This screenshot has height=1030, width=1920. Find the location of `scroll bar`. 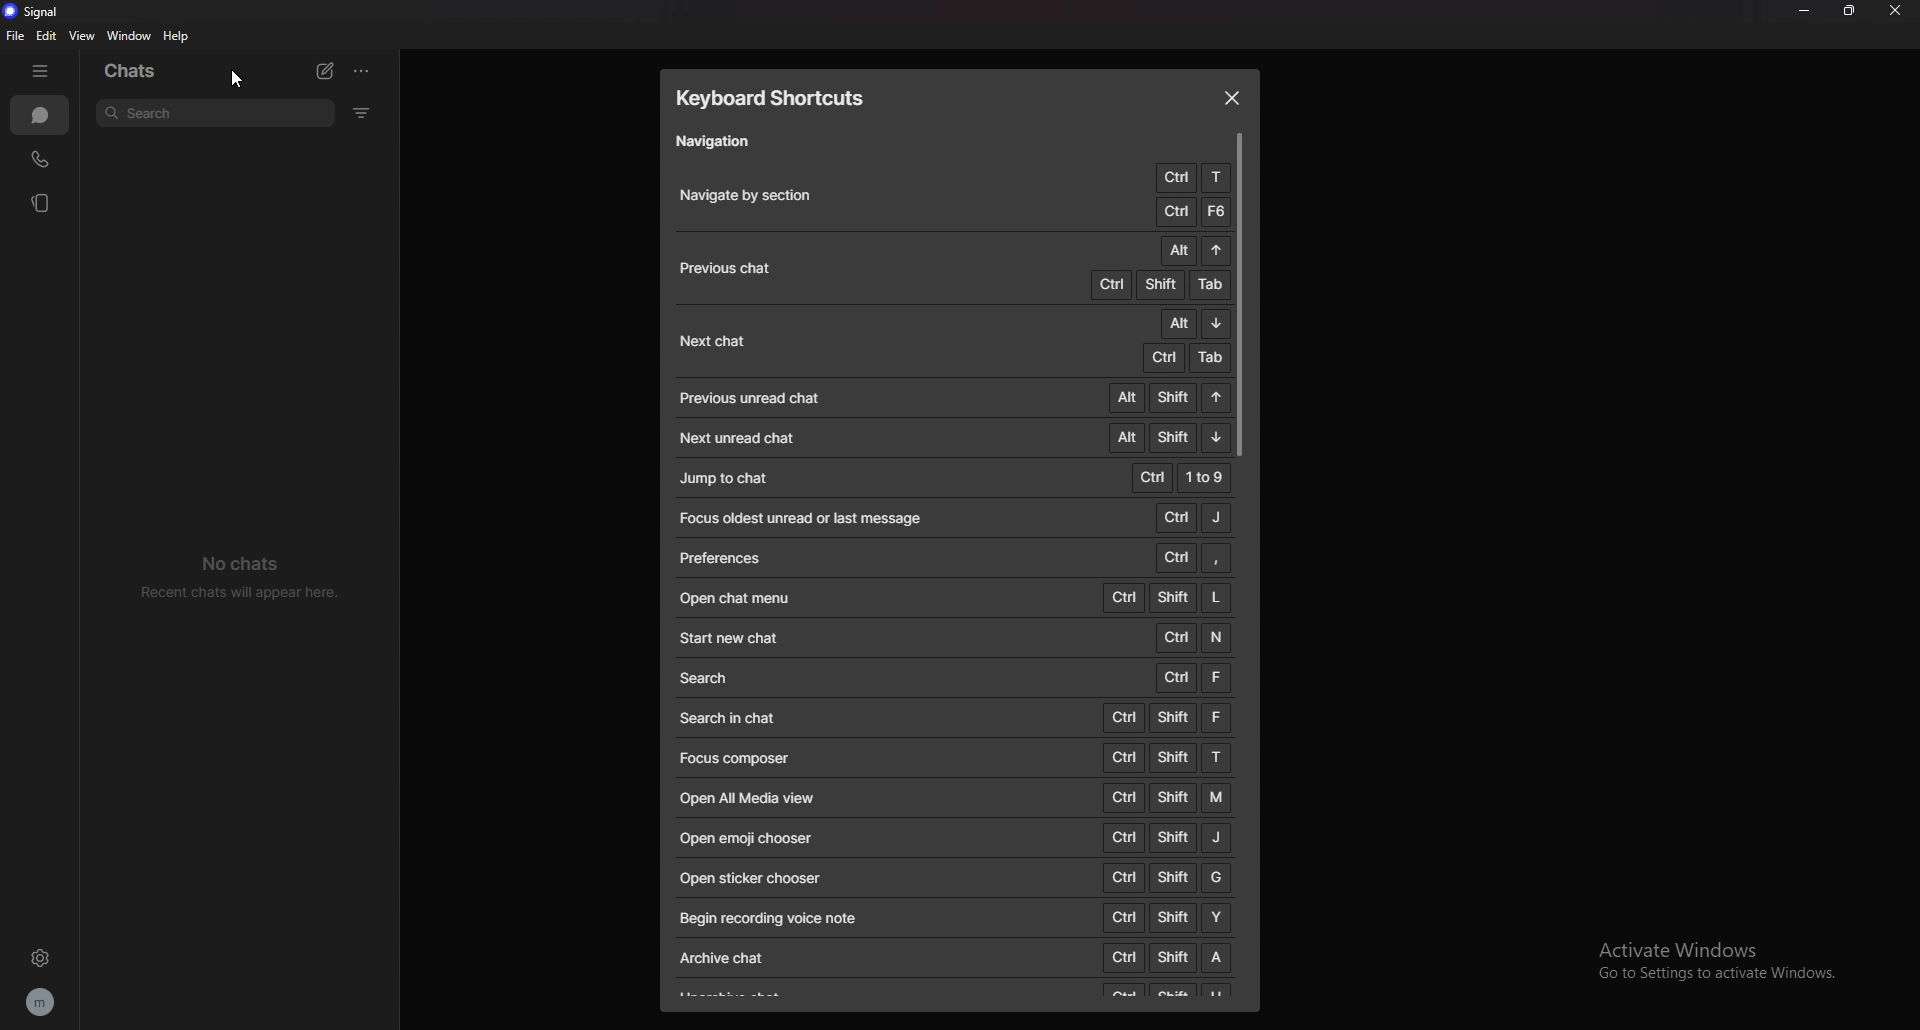

scroll bar is located at coordinates (1242, 295).